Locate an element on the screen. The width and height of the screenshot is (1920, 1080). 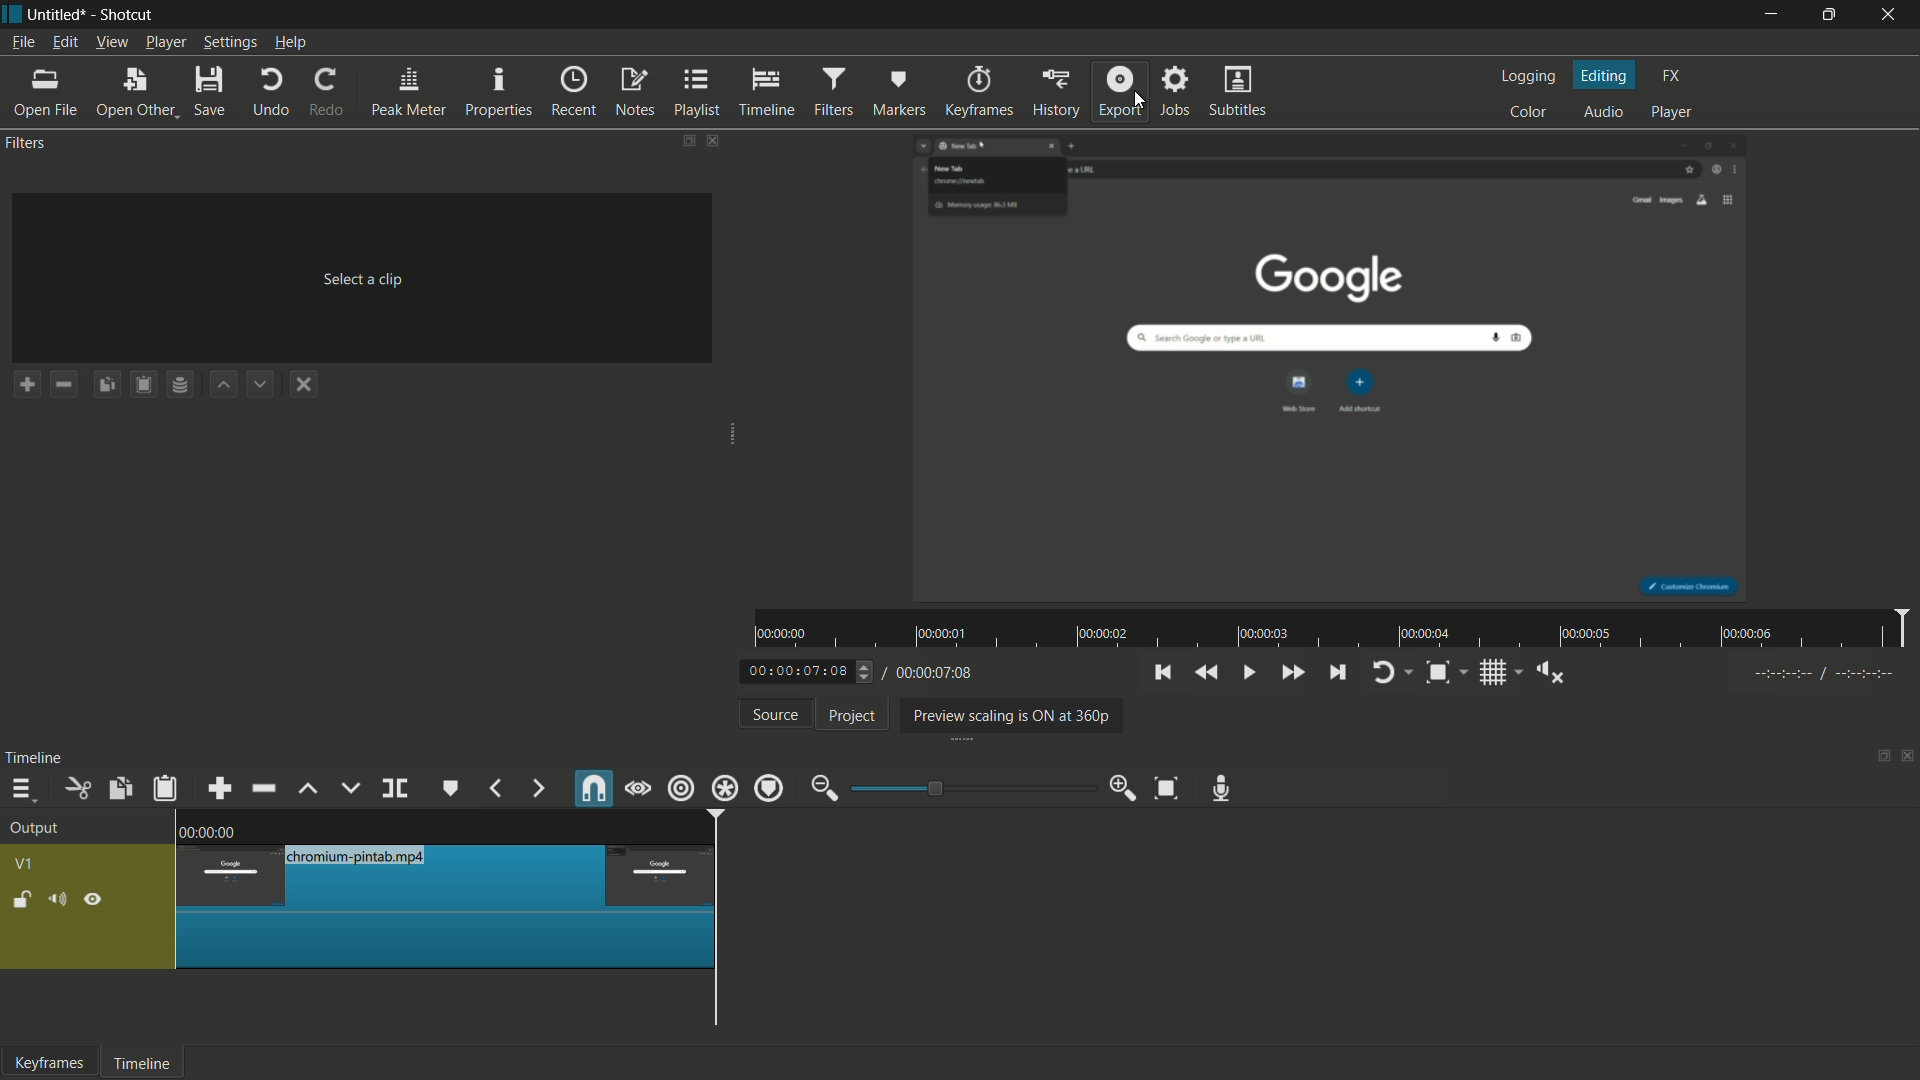
cursor is located at coordinates (1138, 100).